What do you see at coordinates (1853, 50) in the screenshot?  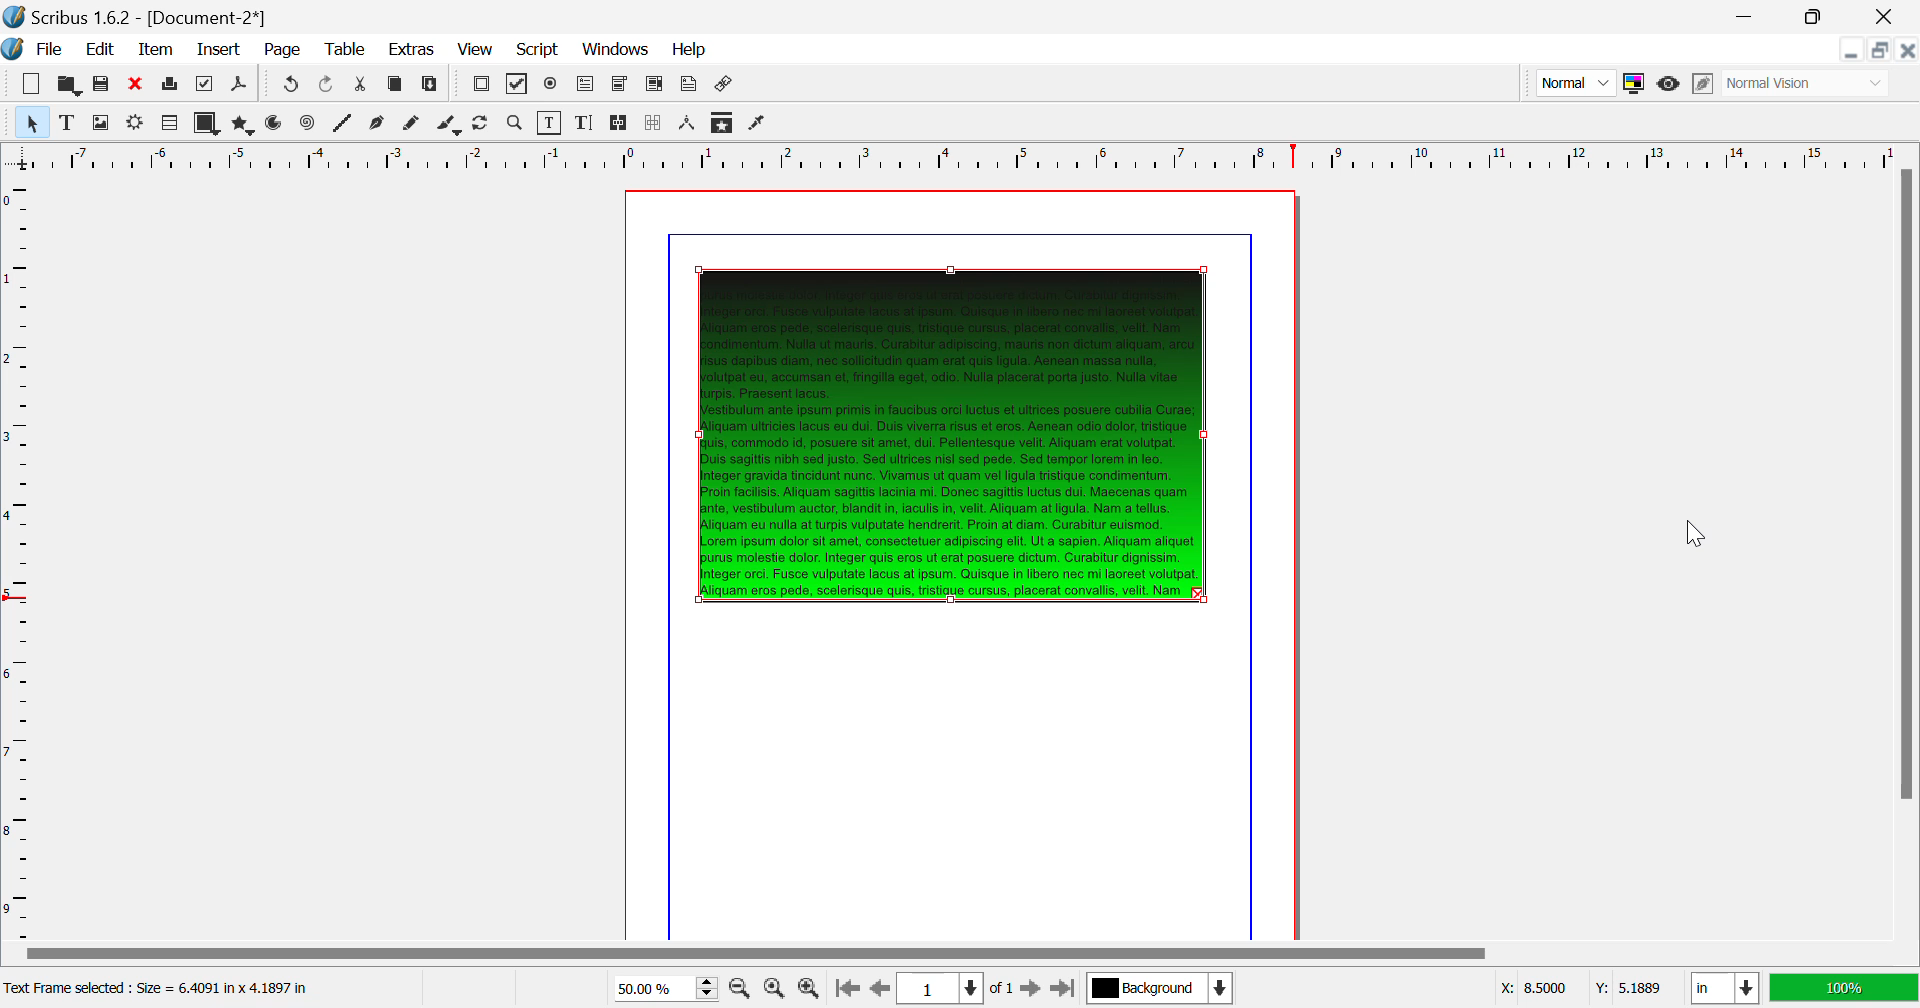 I see `Restore Down` at bounding box center [1853, 50].